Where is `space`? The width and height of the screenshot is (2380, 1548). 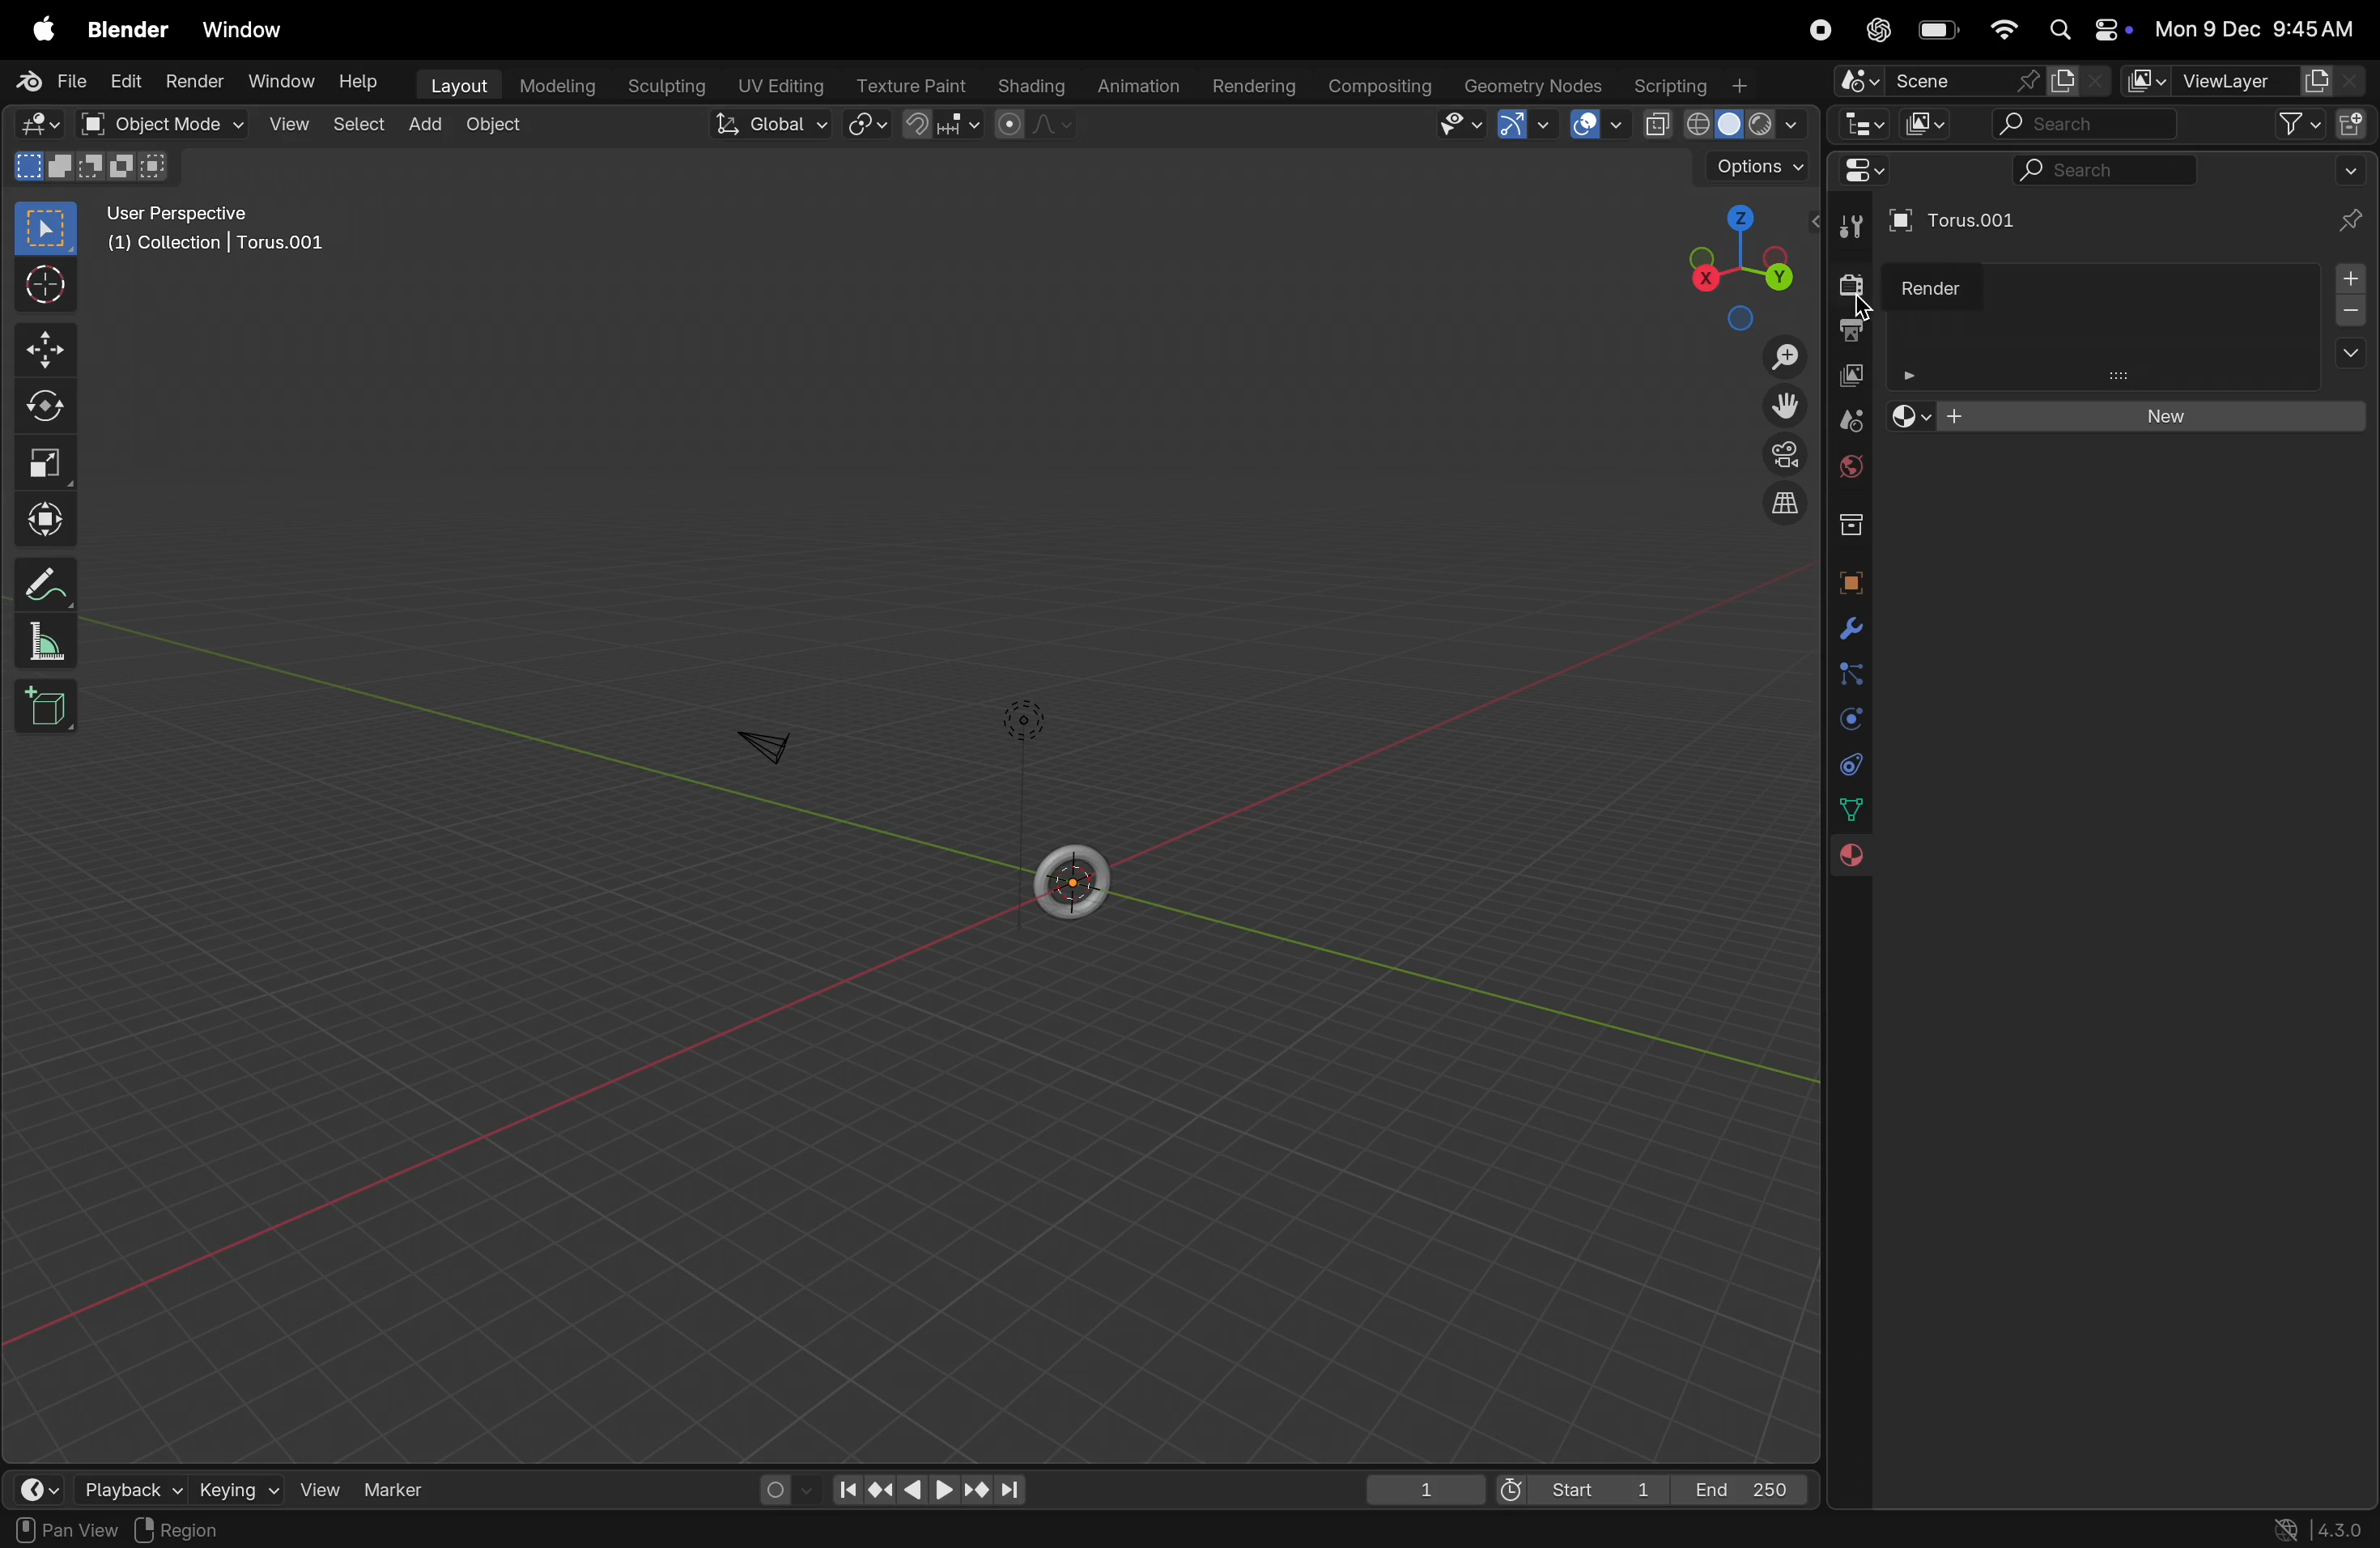 space is located at coordinates (1591, 126).